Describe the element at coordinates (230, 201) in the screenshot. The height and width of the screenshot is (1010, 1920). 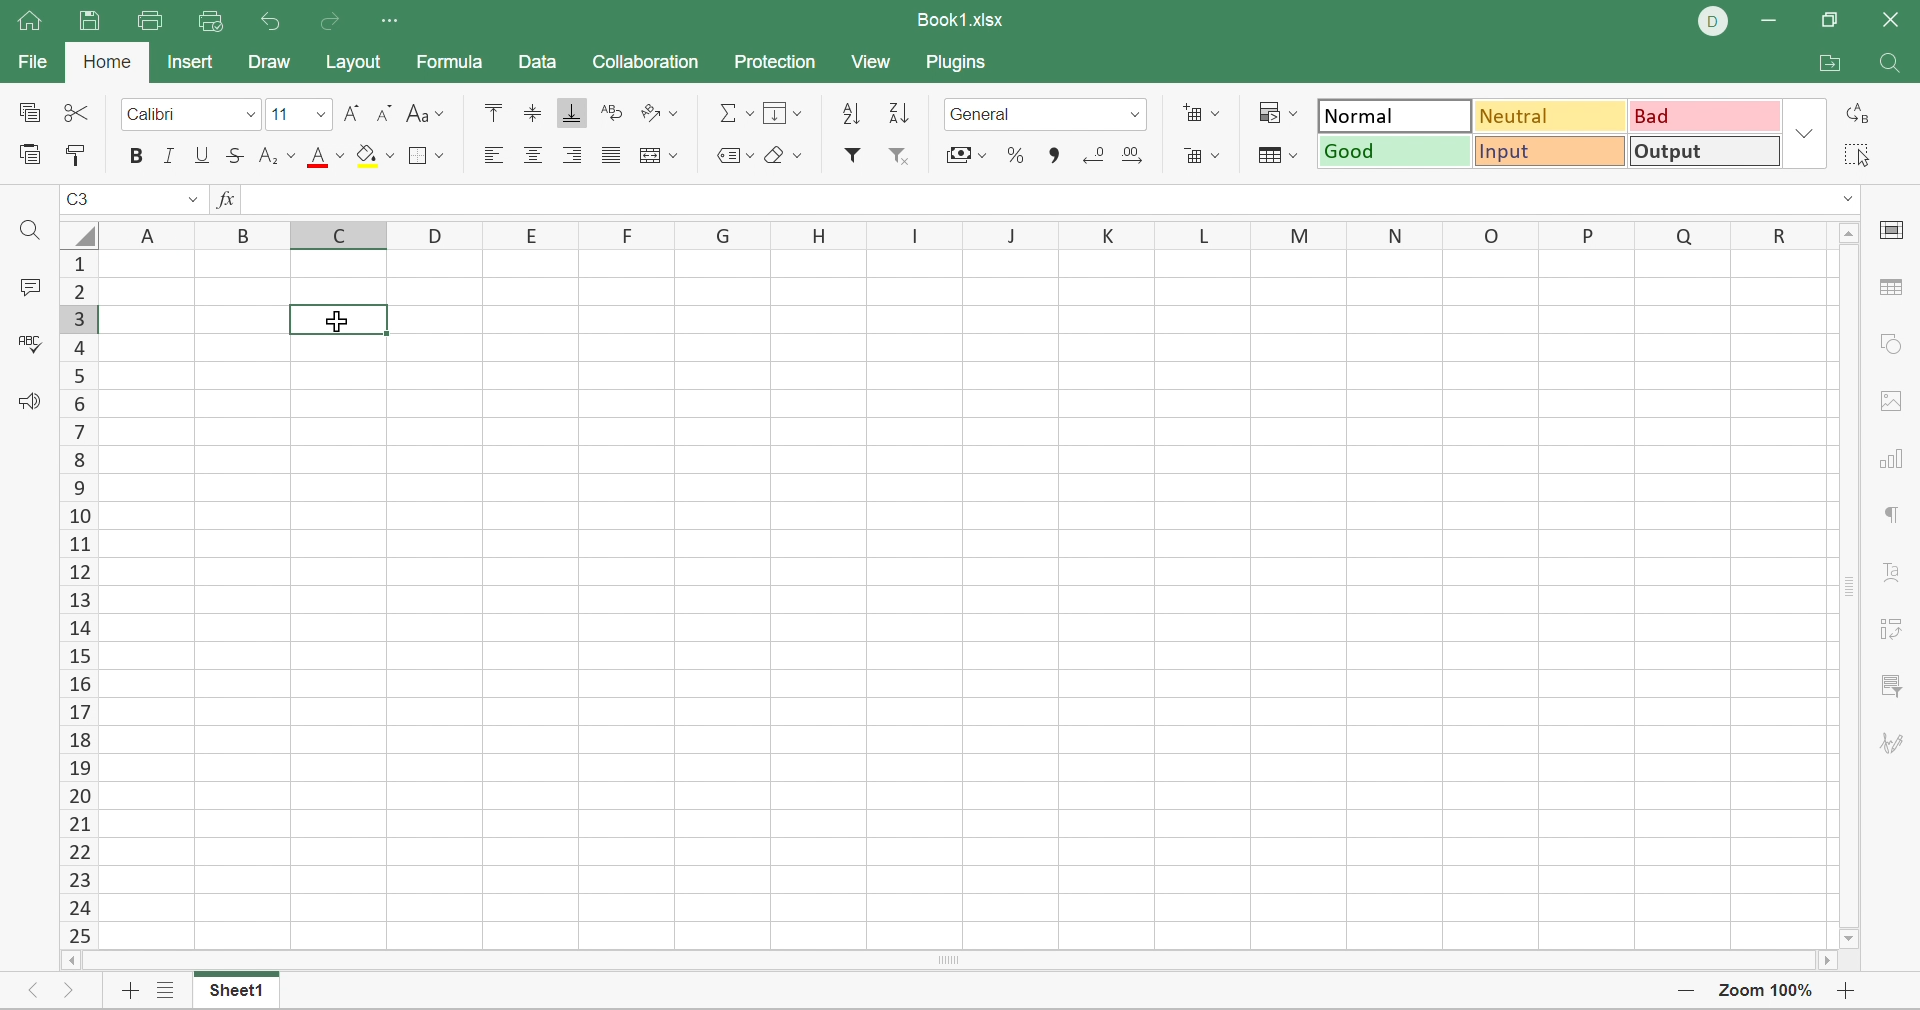
I see `FX` at that location.